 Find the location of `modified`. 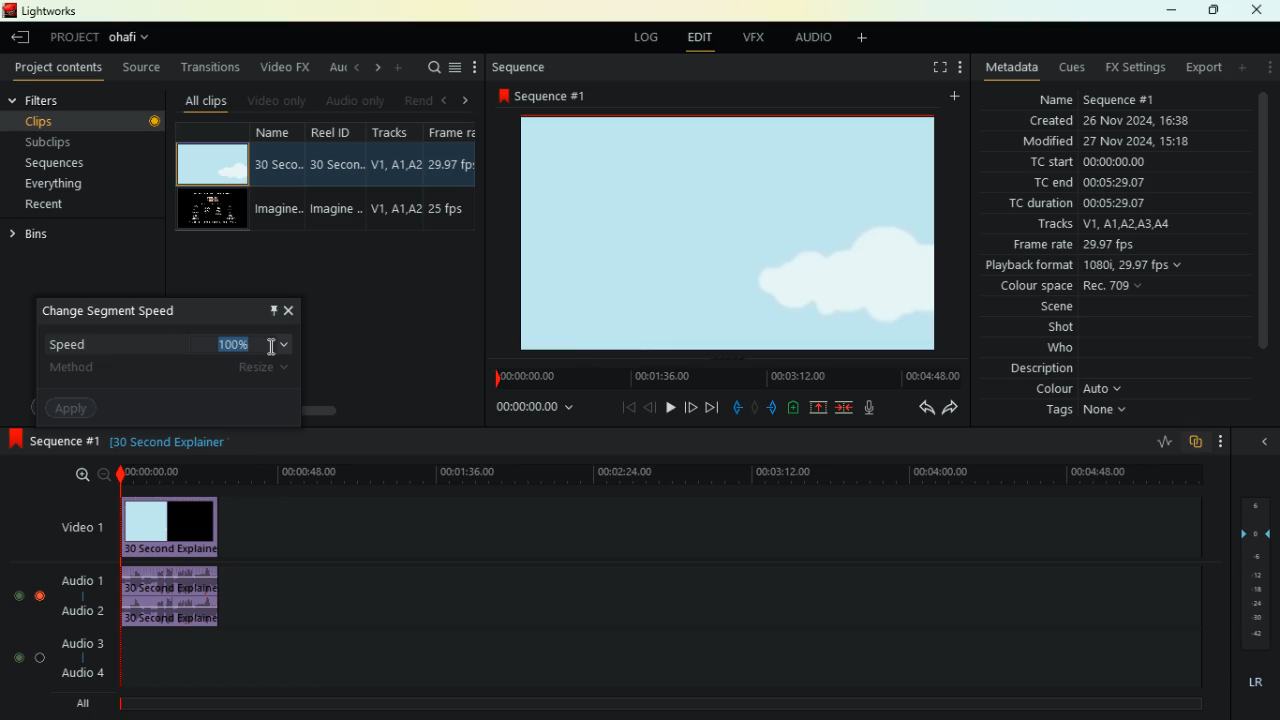

modified is located at coordinates (1102, 142).